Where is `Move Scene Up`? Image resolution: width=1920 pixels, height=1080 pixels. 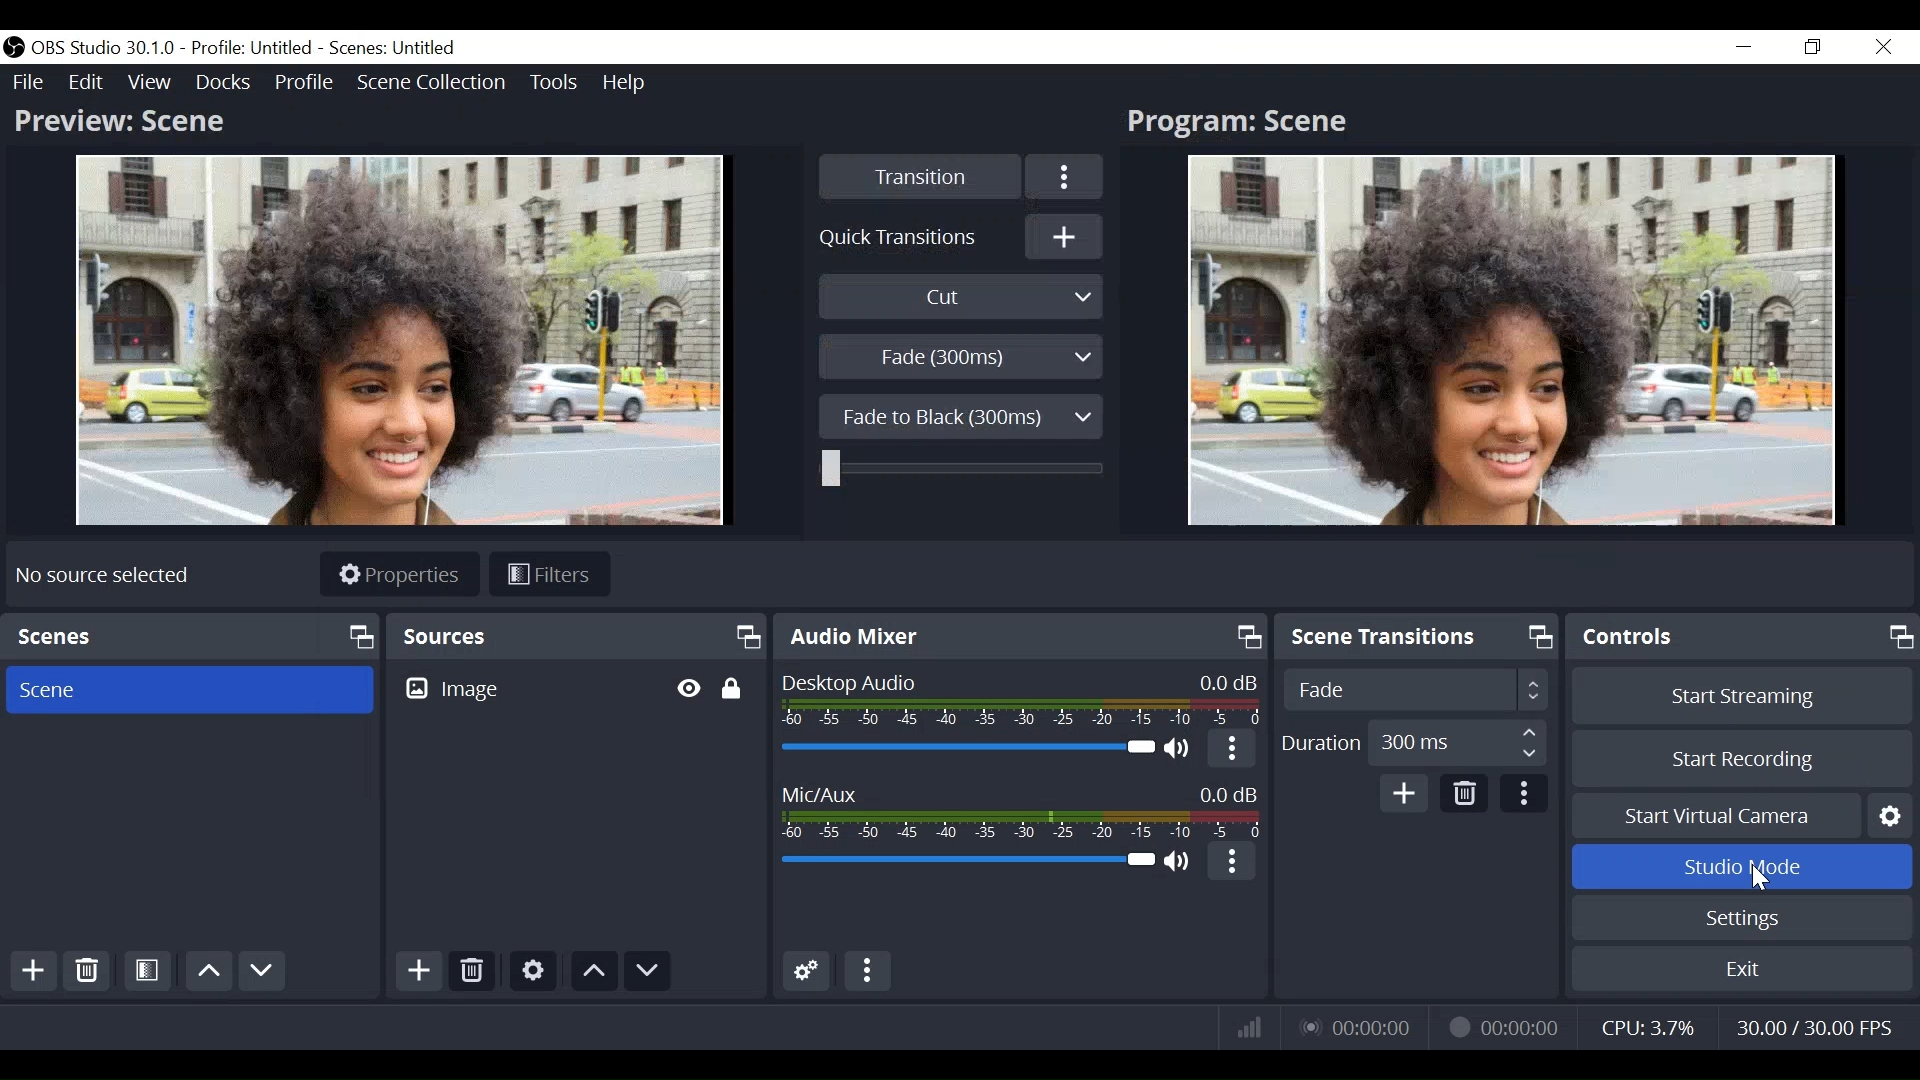
Move Scene Up is located at coordinates (206, 973).